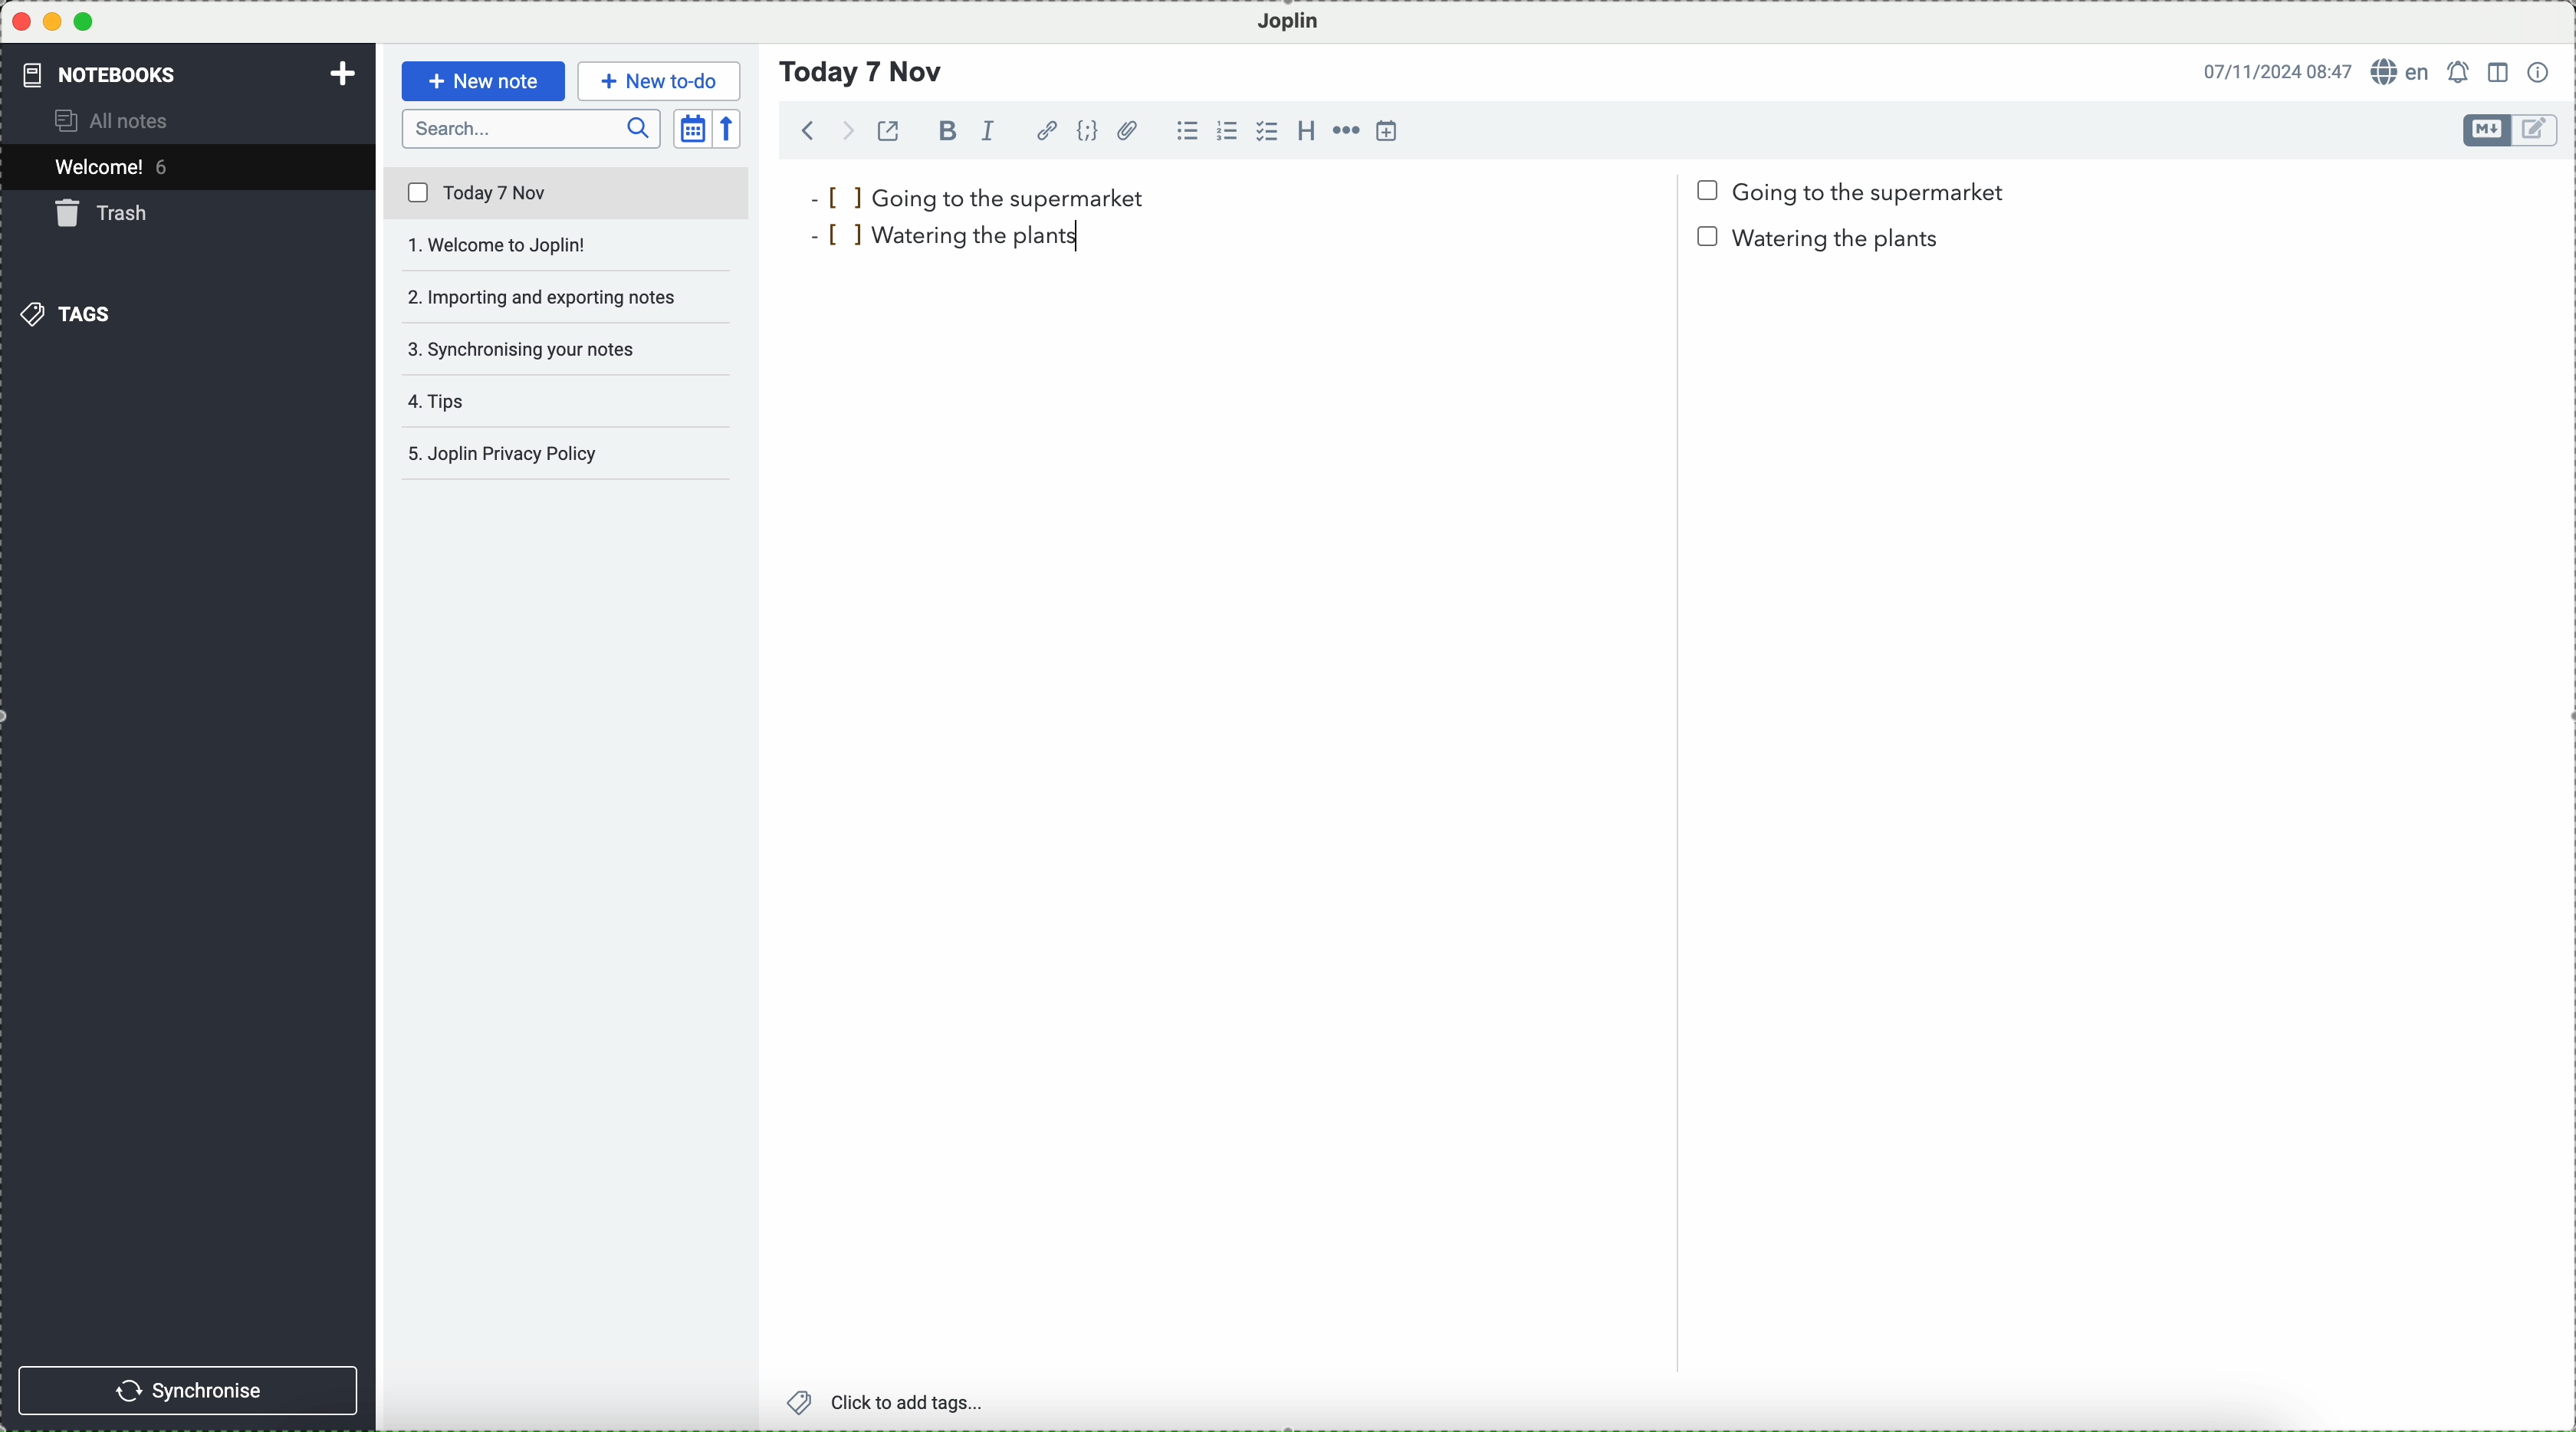 The image size is (2576, 1432). Describe the element at coordinates (889, 1403) in the screenshot. I see `add tags` at that location.